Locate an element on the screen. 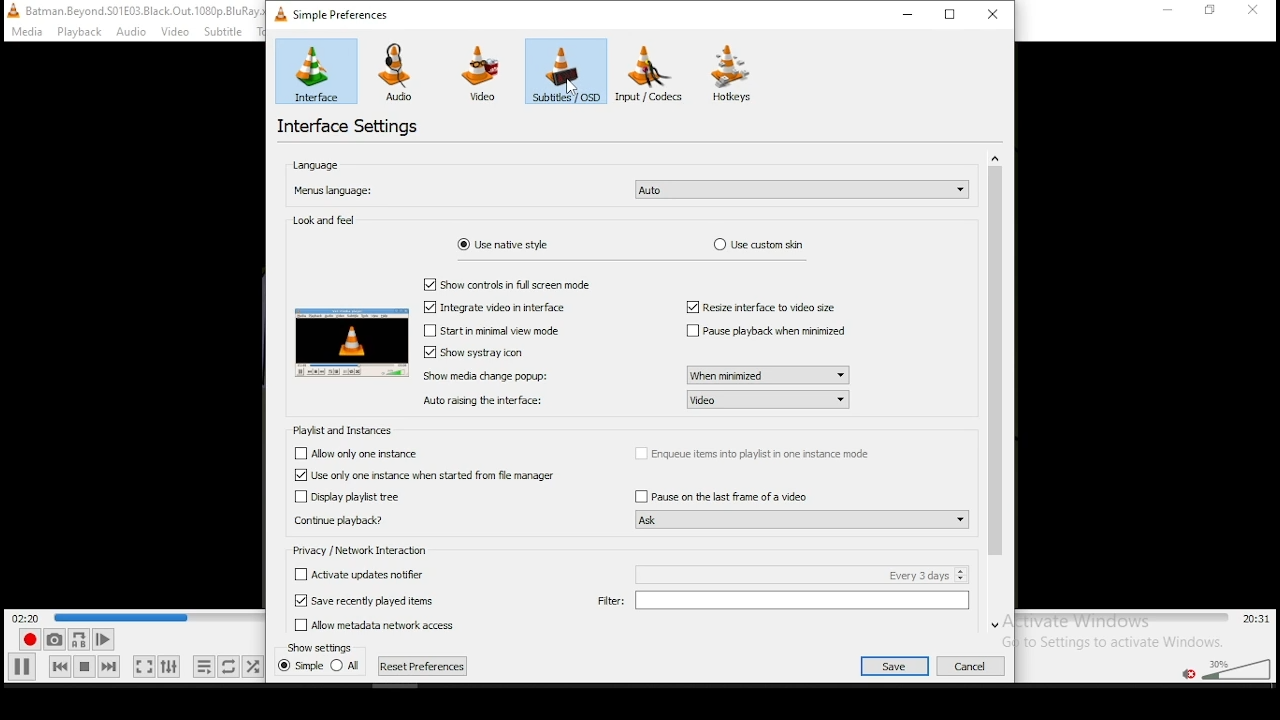 The height and width of the screenshot is (720, 1280). checkbox: display playlist tree is located at coordinates (352, 497).